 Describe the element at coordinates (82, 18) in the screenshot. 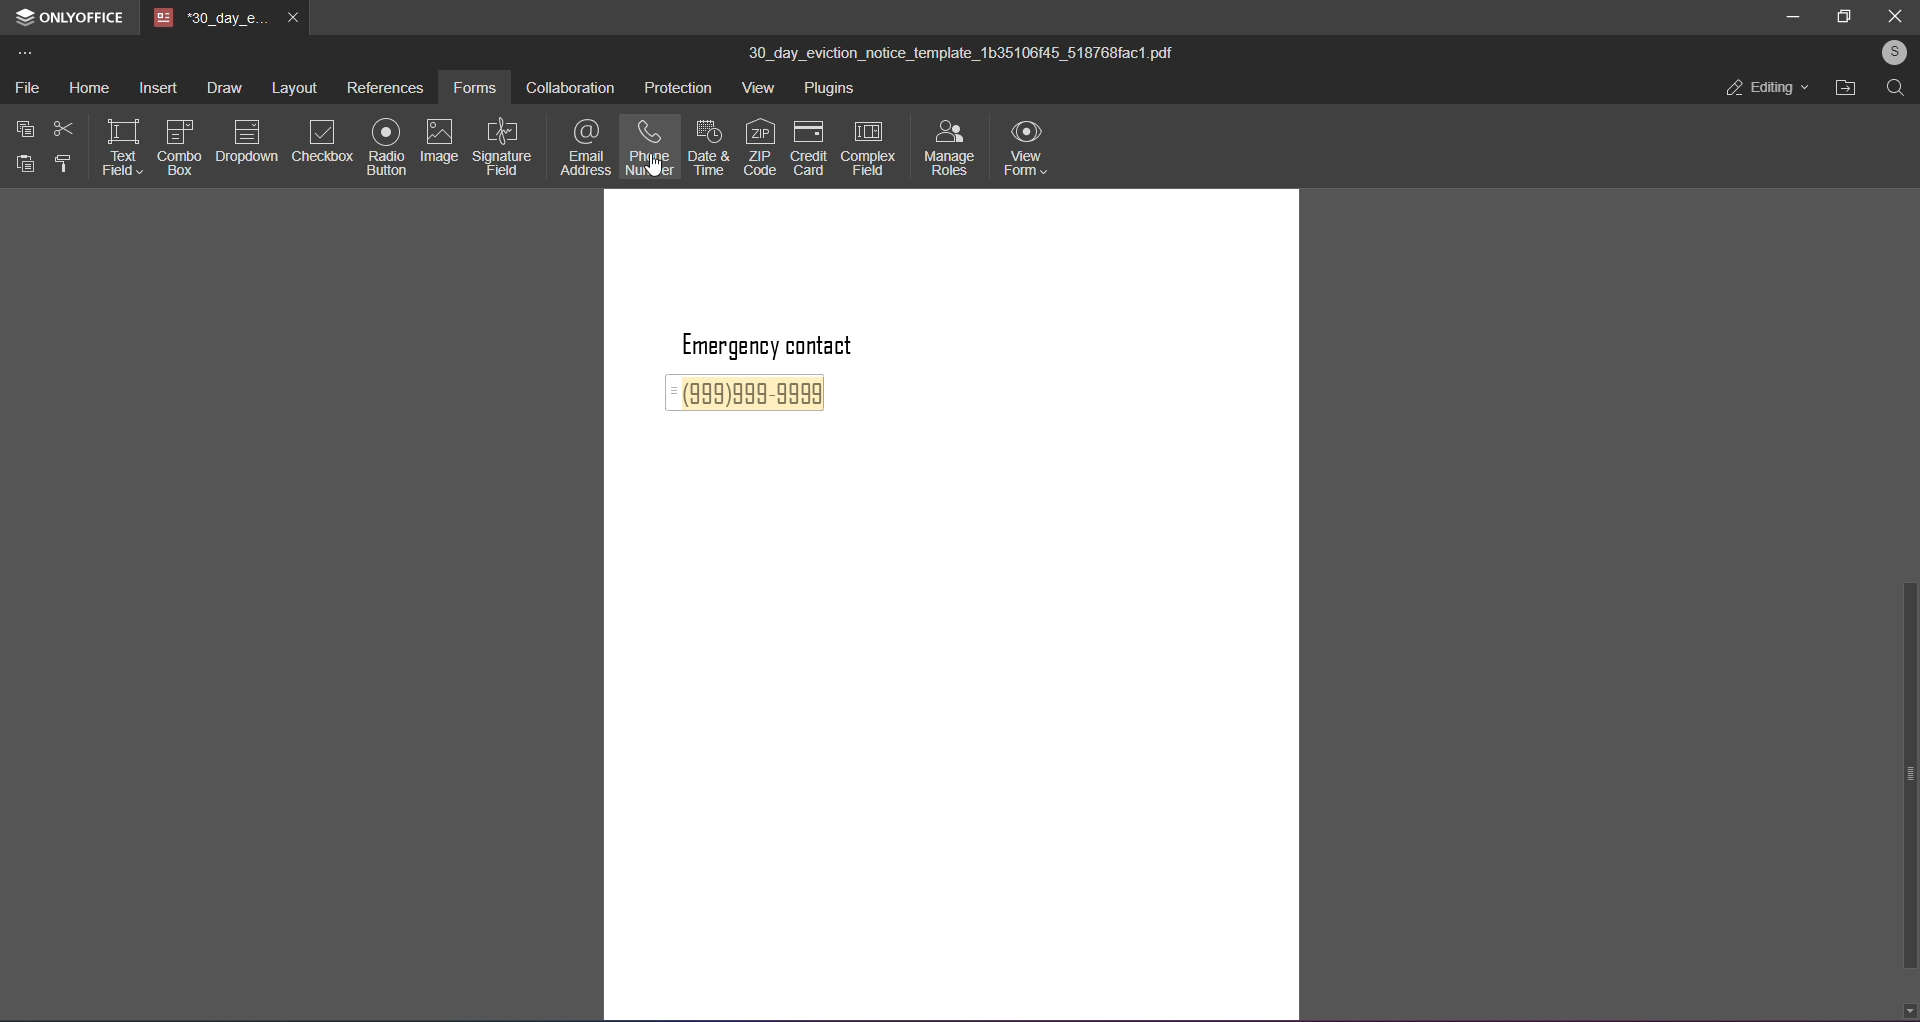

I see `onlyoffice` at that location.